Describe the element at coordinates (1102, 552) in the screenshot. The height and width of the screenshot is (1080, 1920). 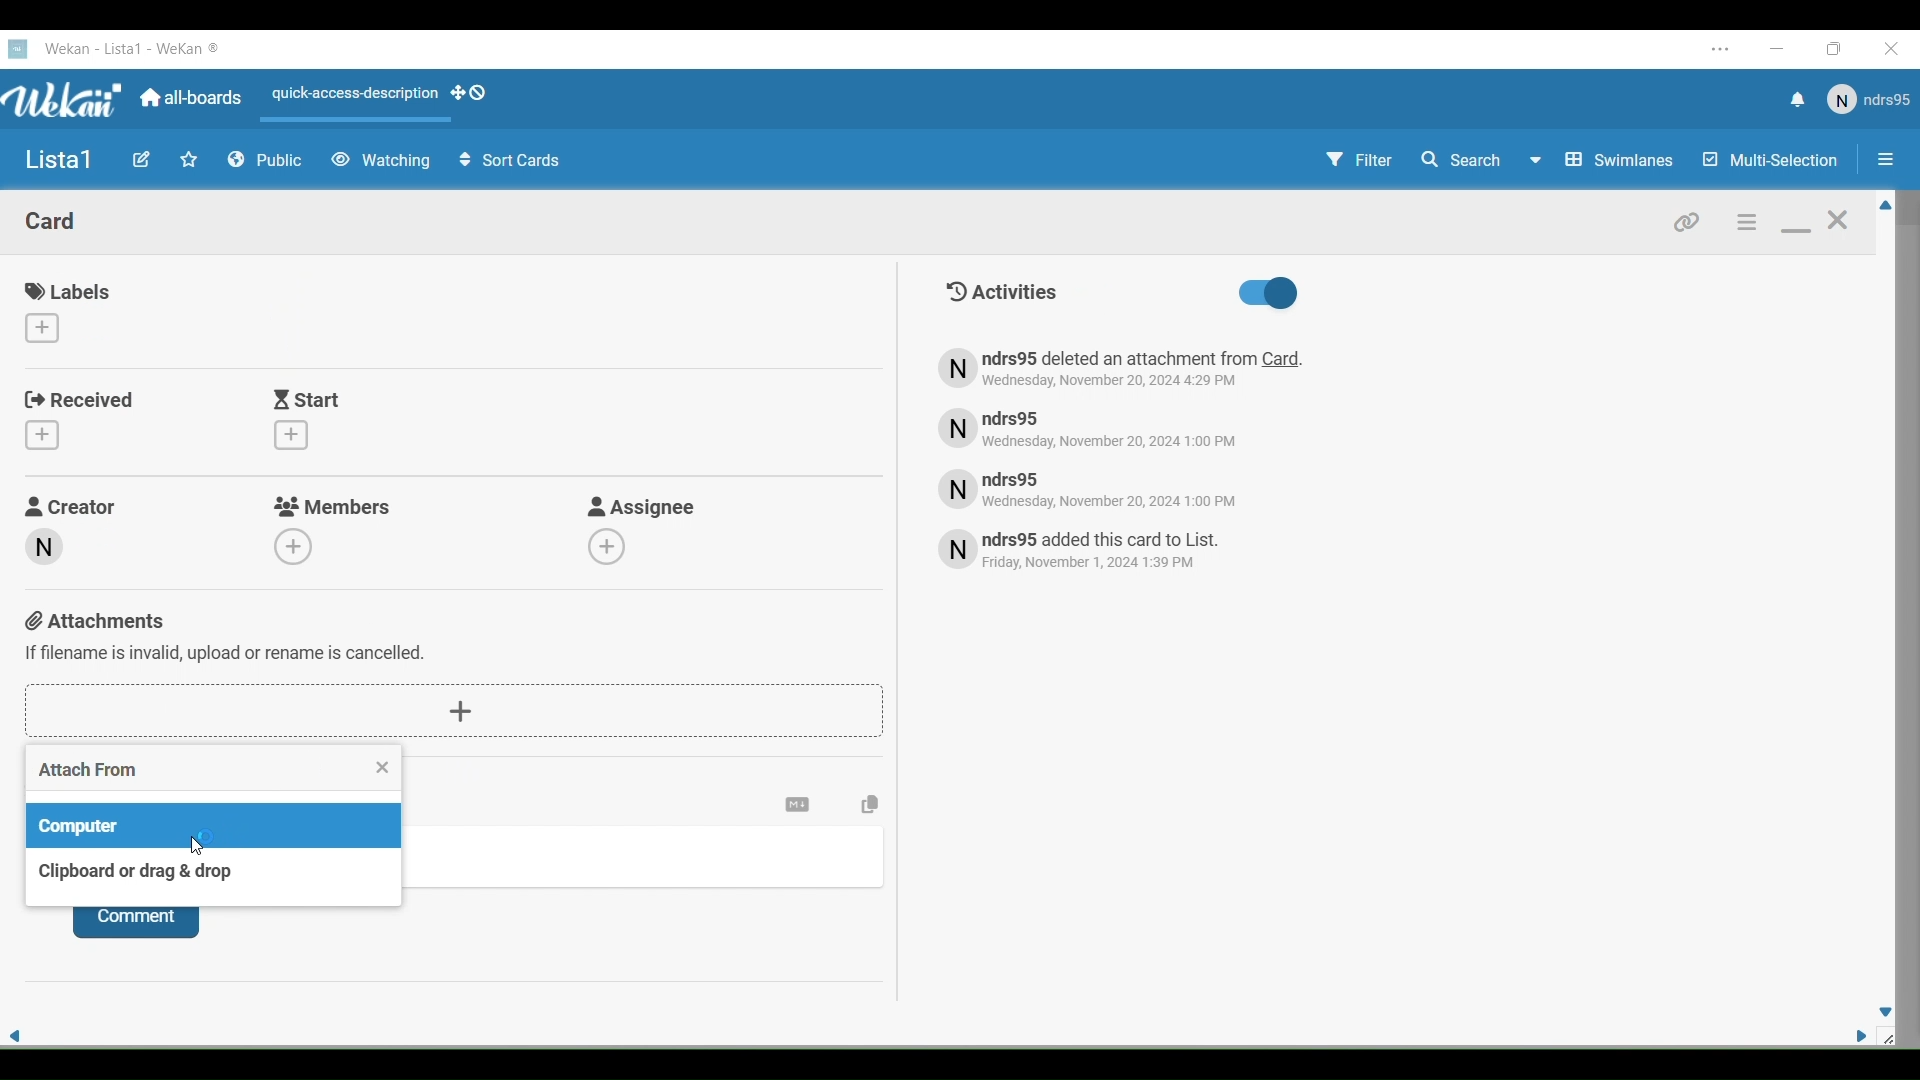
I see `Text` at that location.